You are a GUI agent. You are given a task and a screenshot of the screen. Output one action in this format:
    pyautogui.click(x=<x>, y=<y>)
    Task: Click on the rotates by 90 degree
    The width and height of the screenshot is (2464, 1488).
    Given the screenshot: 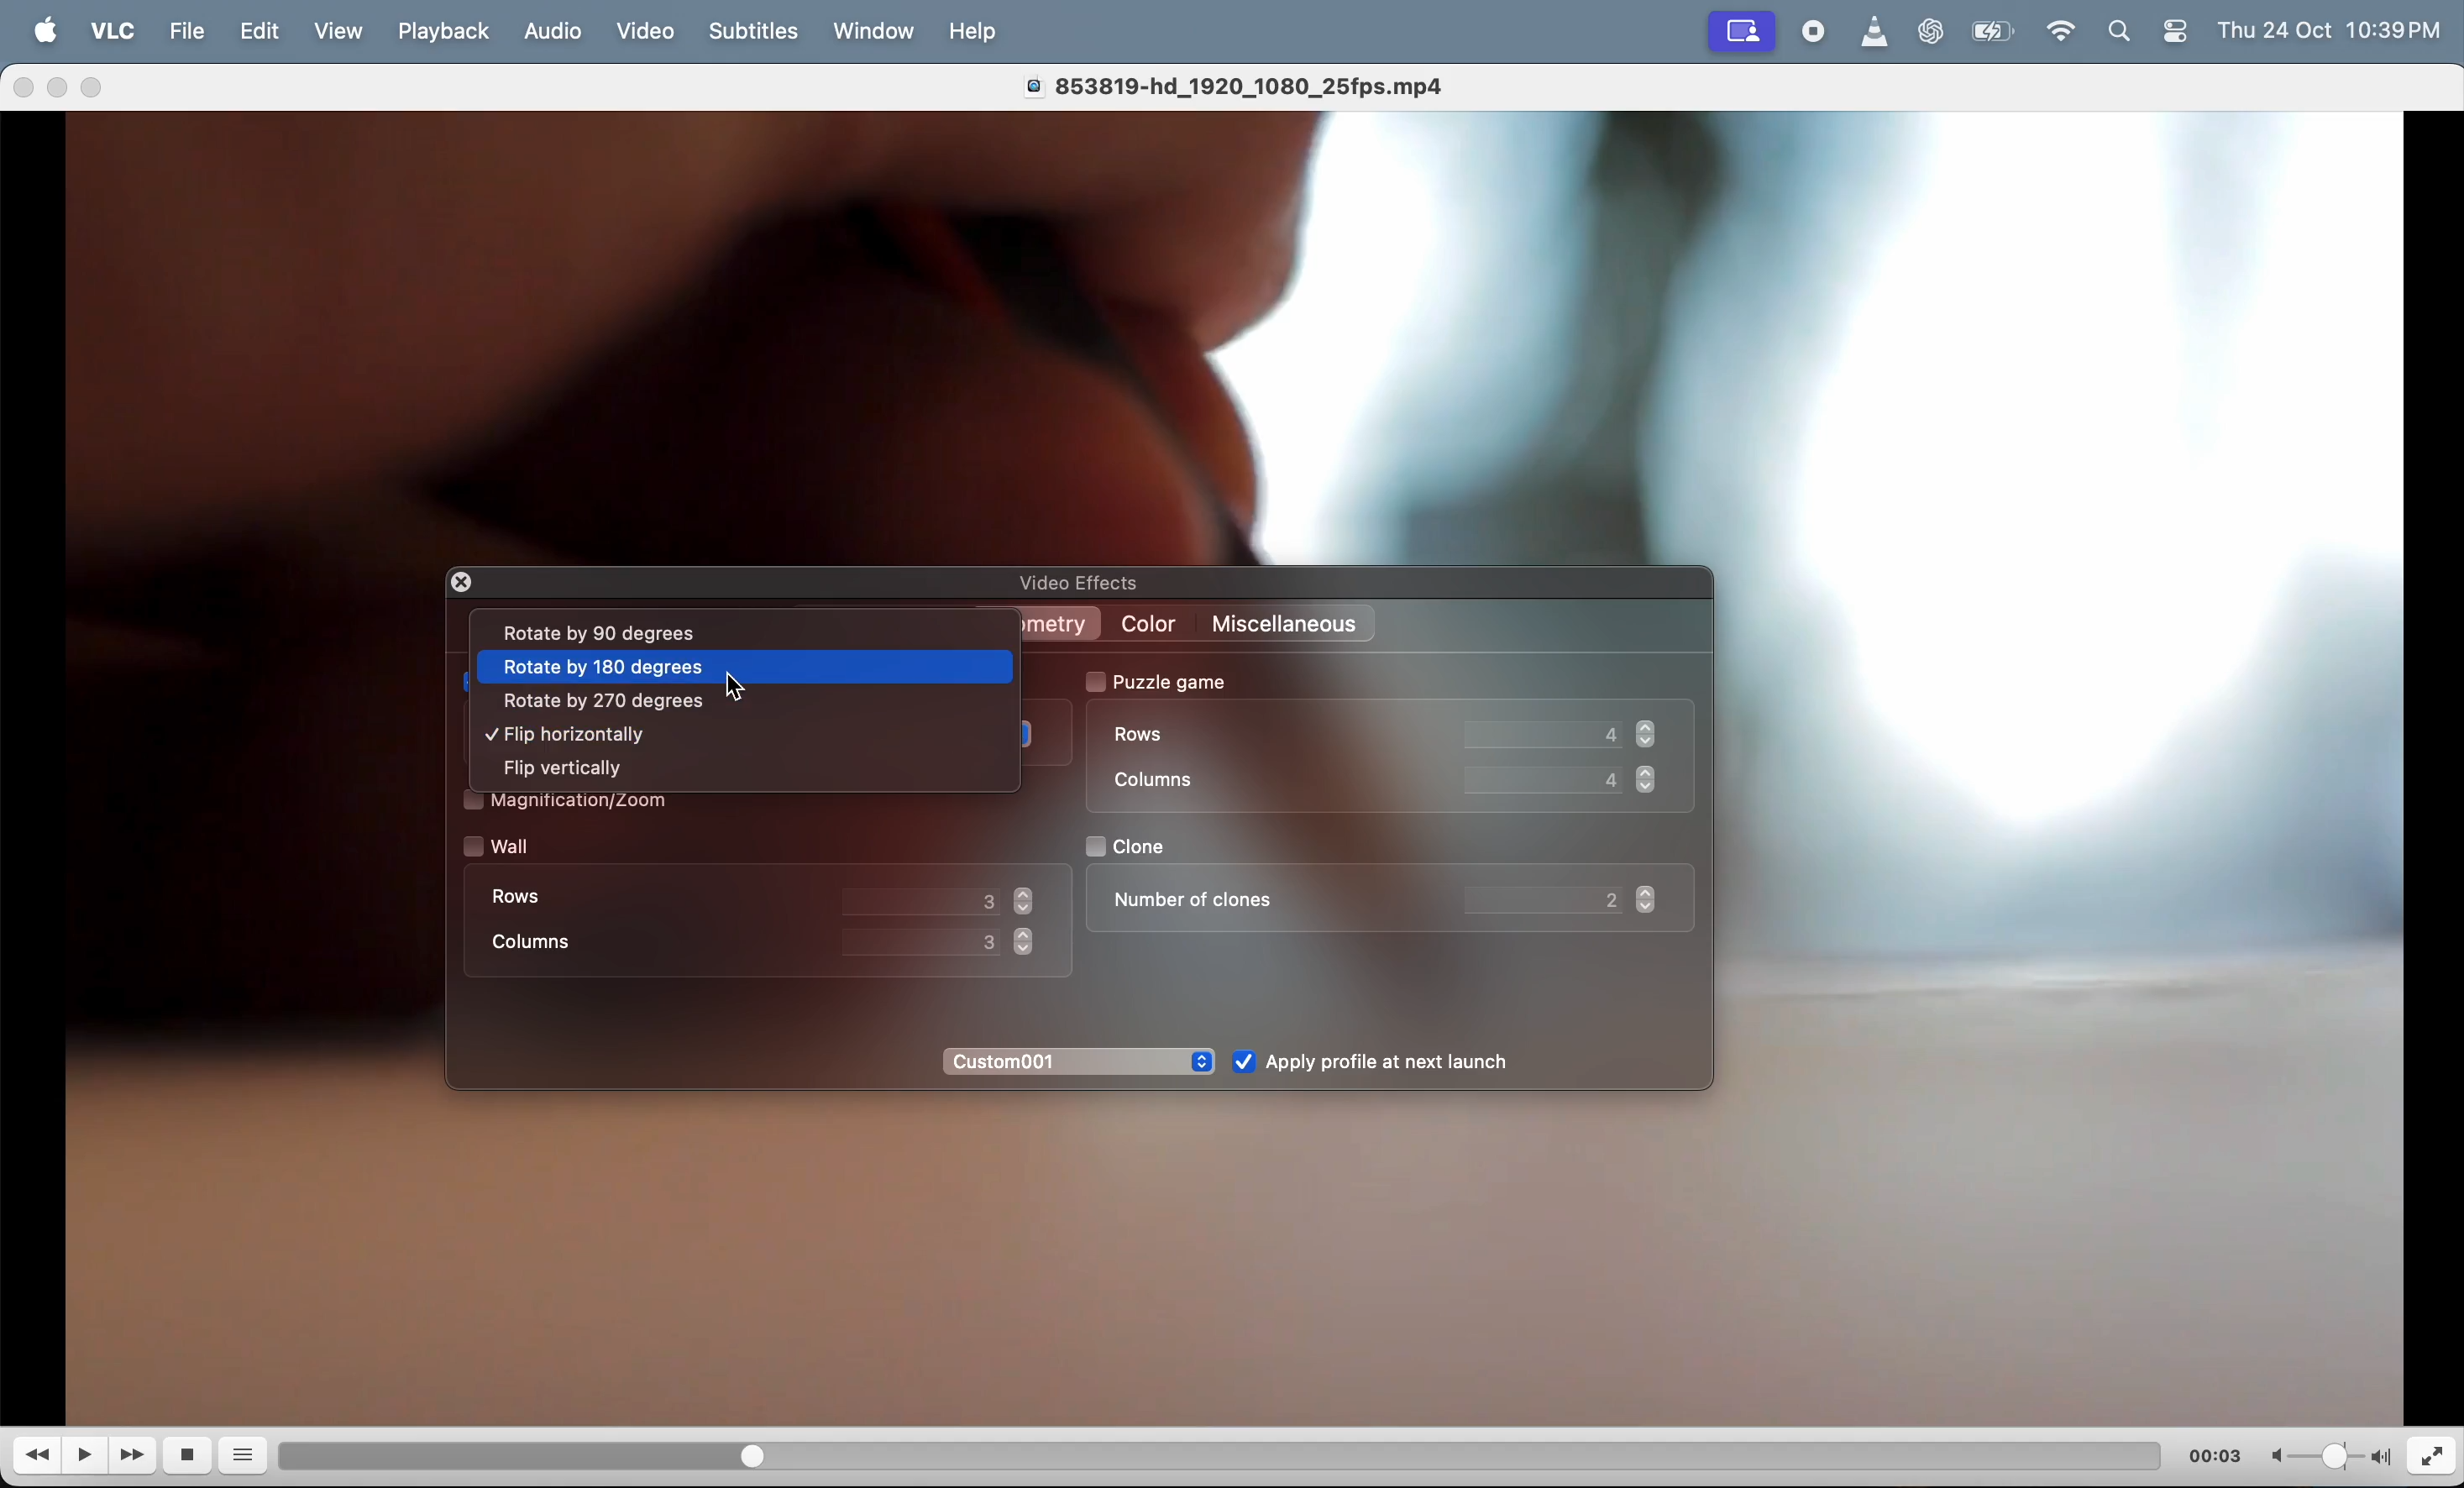 What is the action you would take?
    pyautogui.click(x=600, y=635)
    